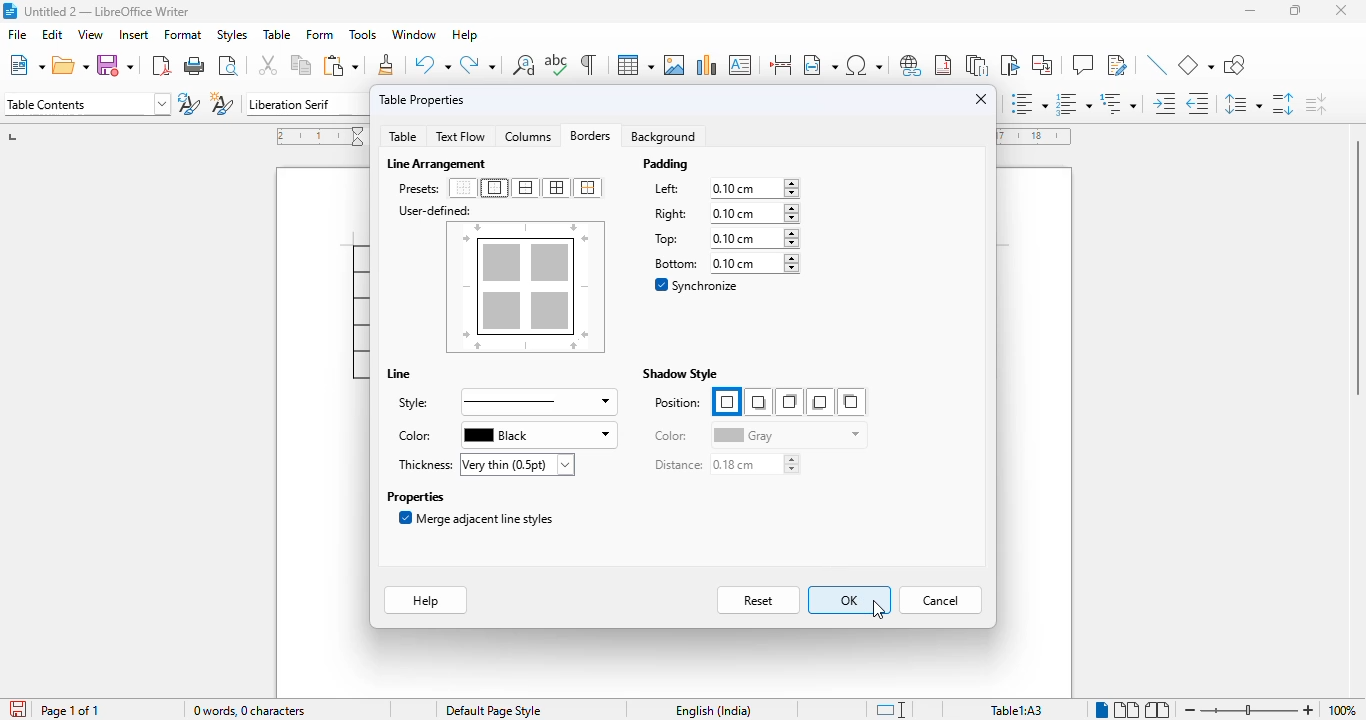  I want to click on insert text box, so click(740, 65).